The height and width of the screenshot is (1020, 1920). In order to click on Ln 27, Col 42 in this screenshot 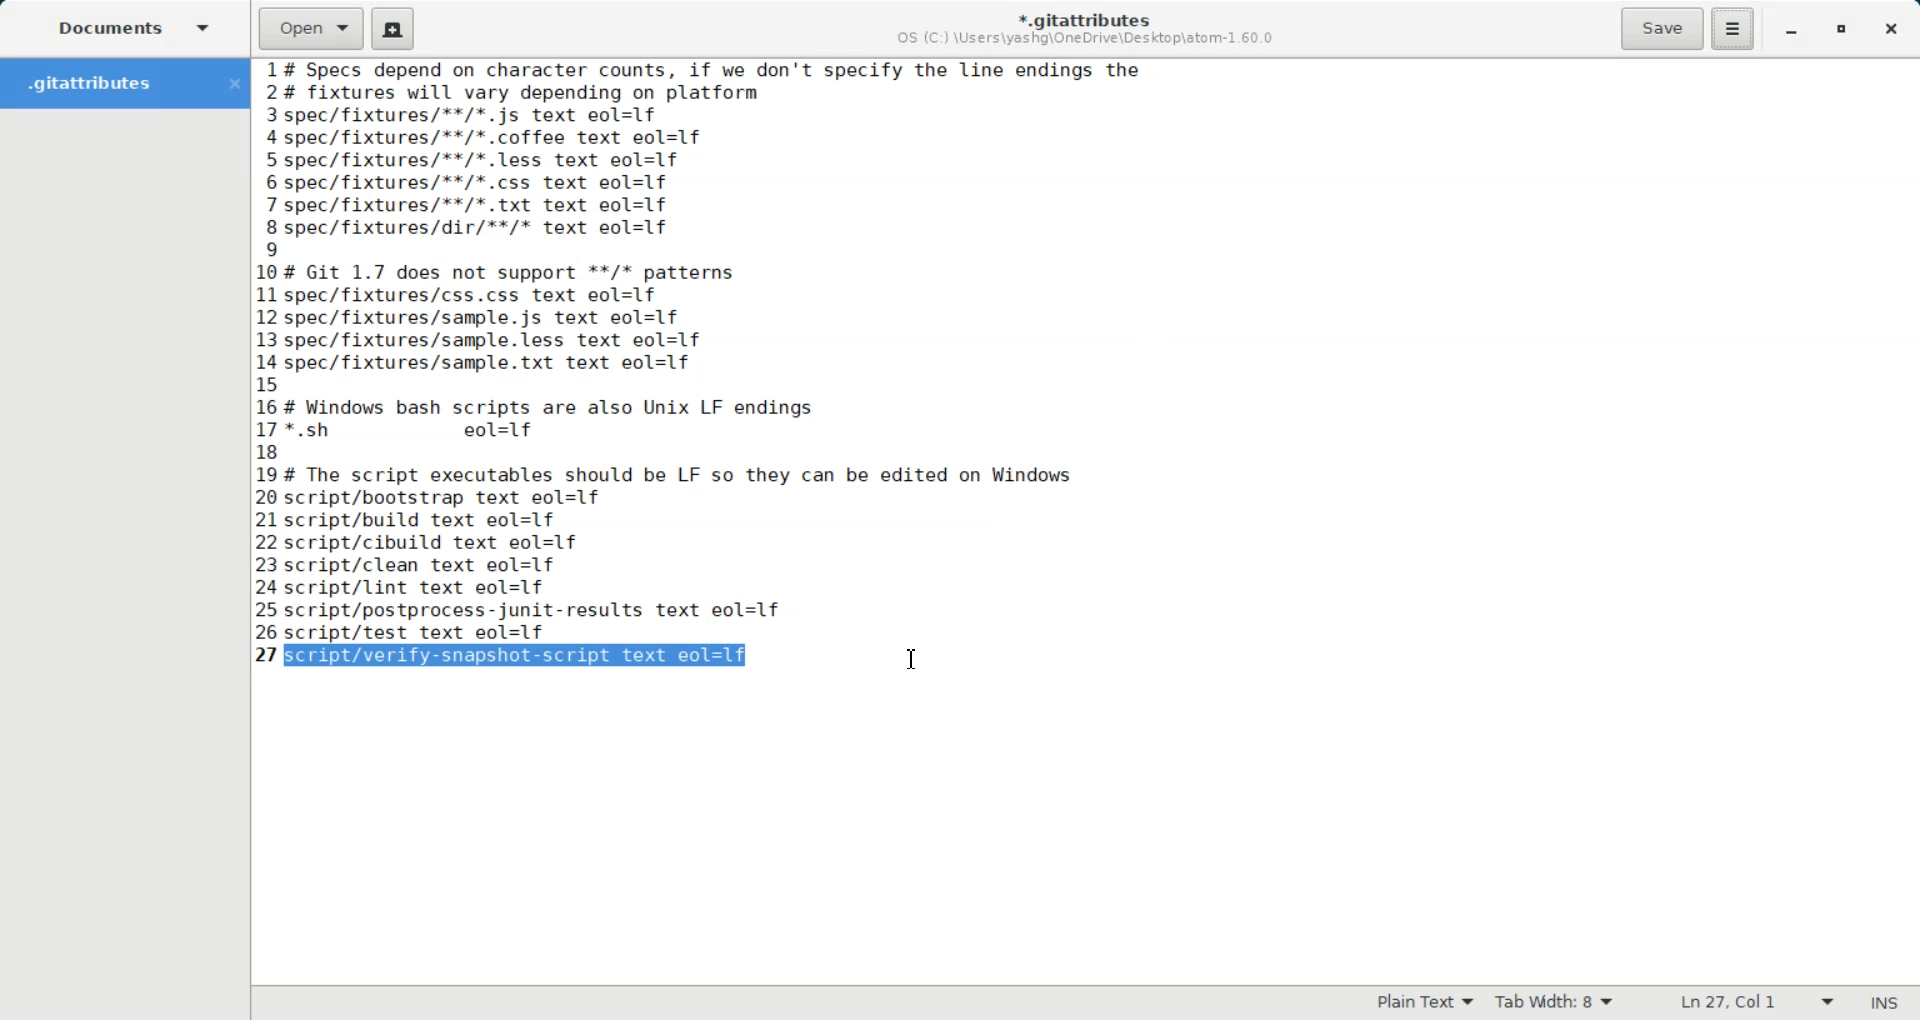, I will do `click(1749, 1003)`.